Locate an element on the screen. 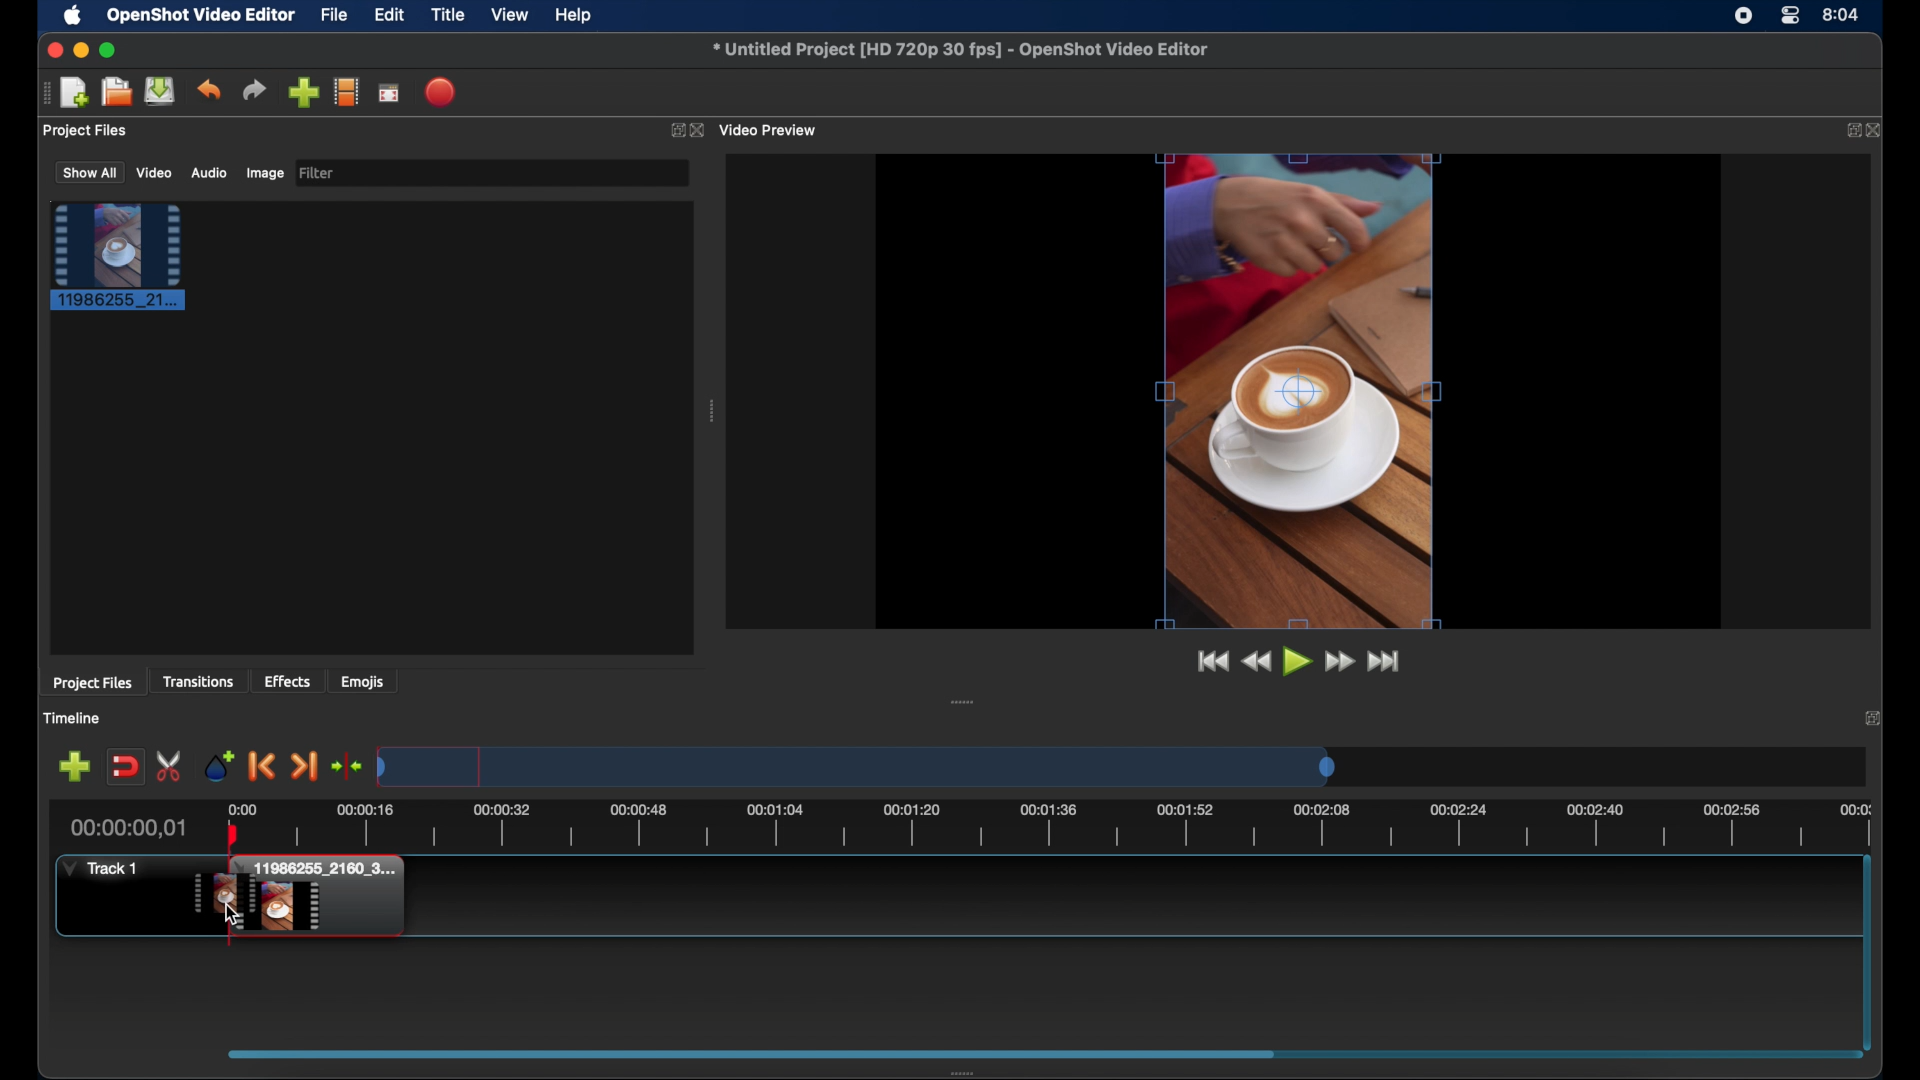  redo is located at coordinates (254, 89).